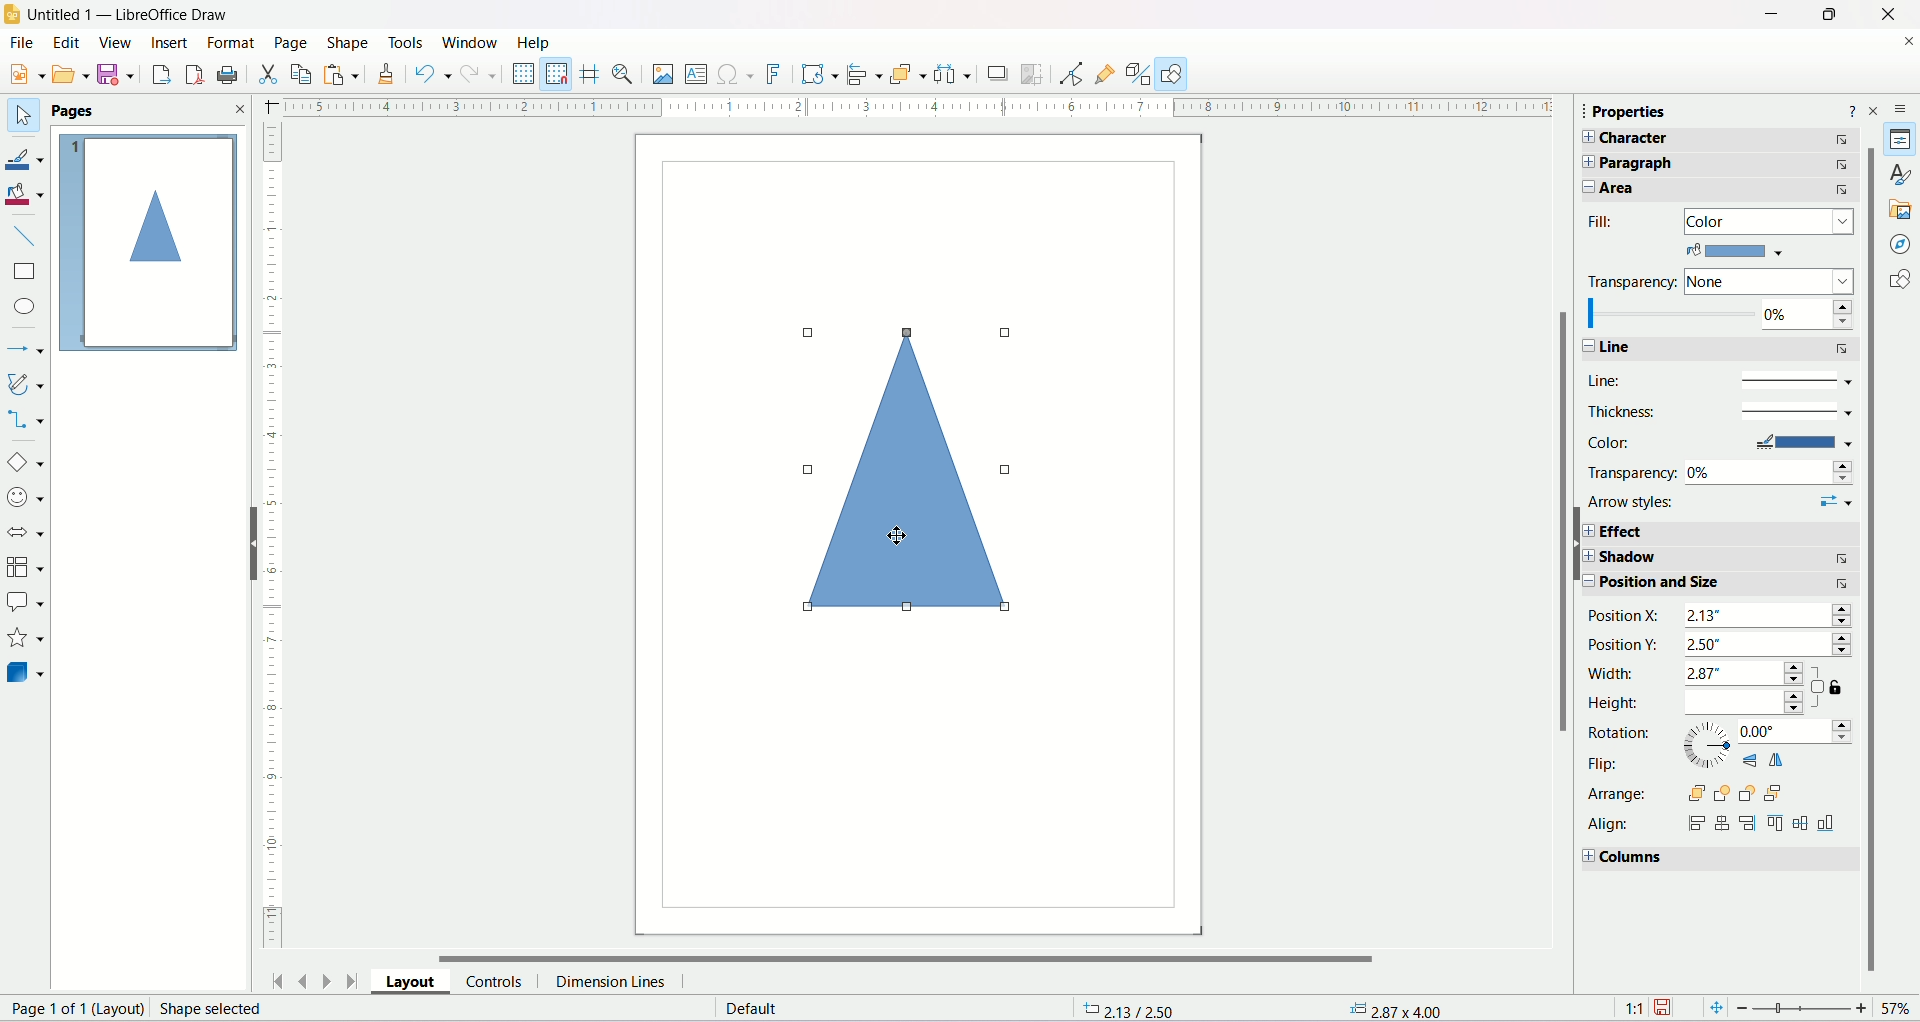  What do you see at coordinates (71, 1008) in the screenshot?
I see `Text` at bounding box center [71, 1008].